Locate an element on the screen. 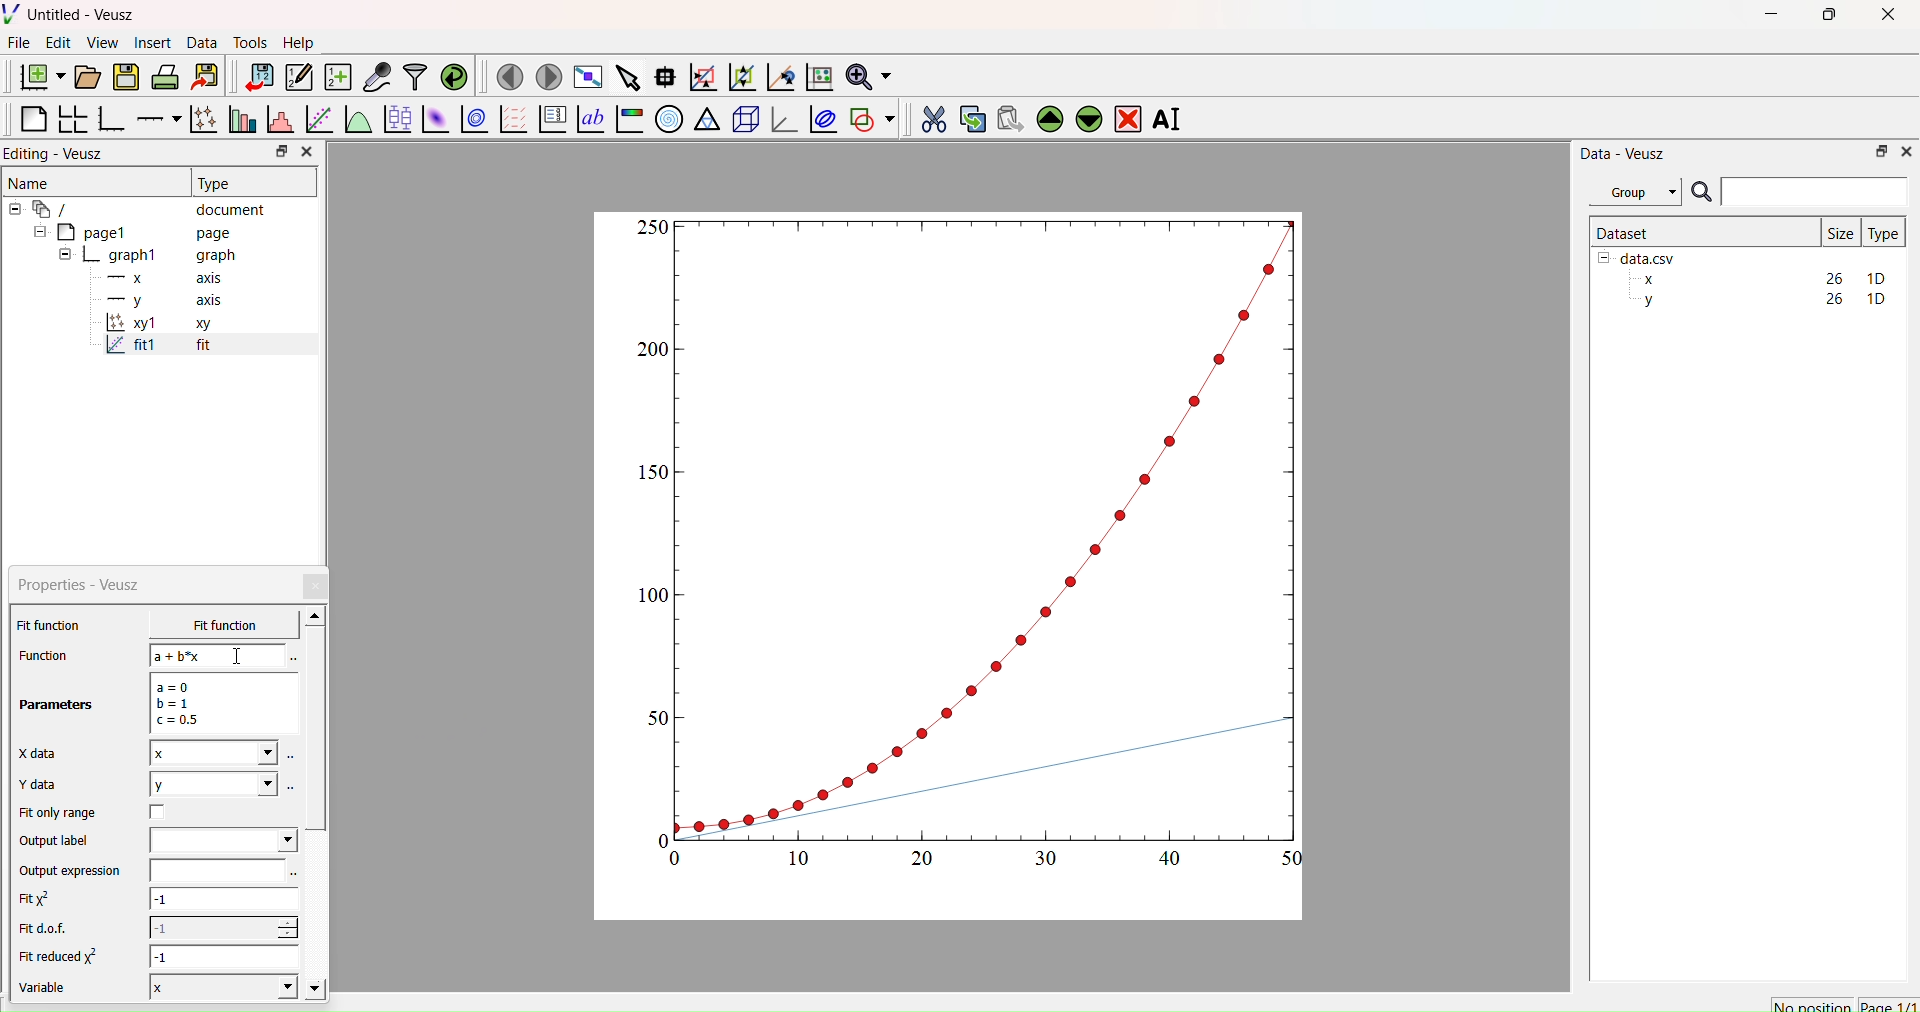 This screenshot has height=1012, width=1920. Read data points is located at coordinates (663, 74).